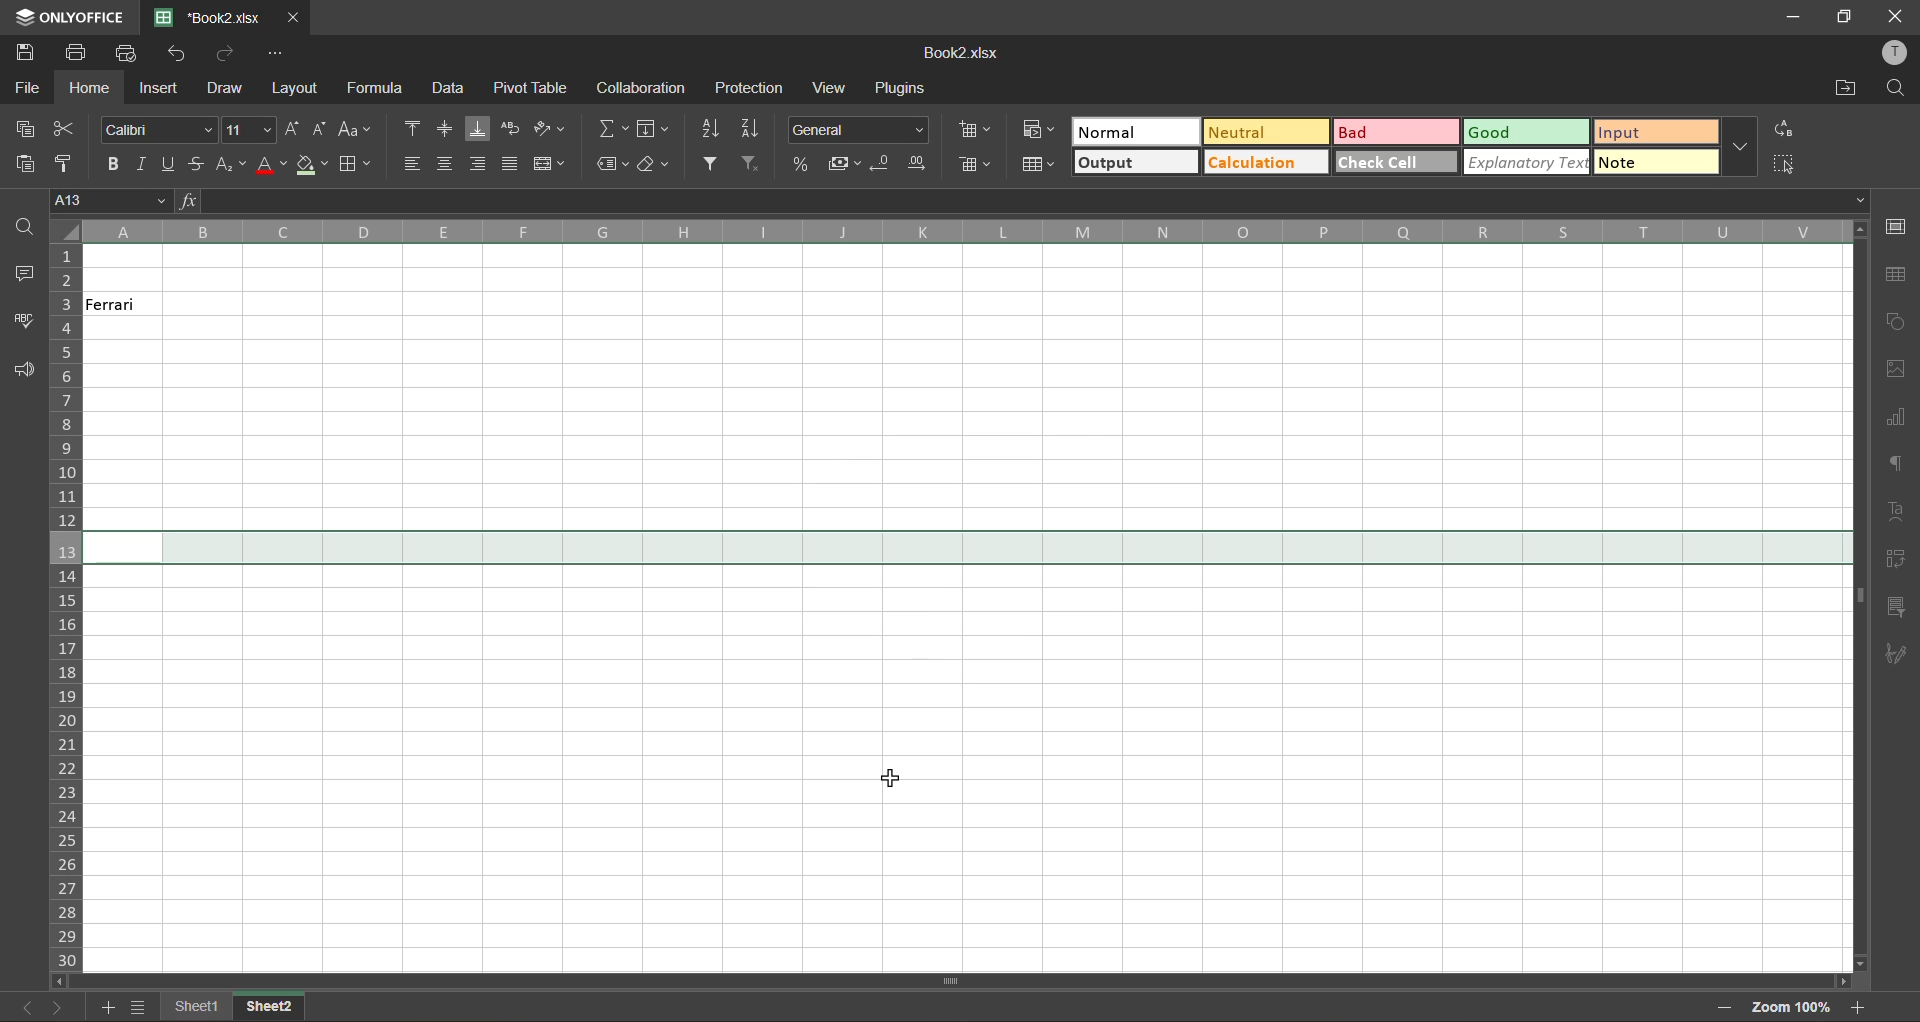  What do you see at coordinates (249, 129) in the screenshot?
I see `font size` at bounding box center [249, 129].